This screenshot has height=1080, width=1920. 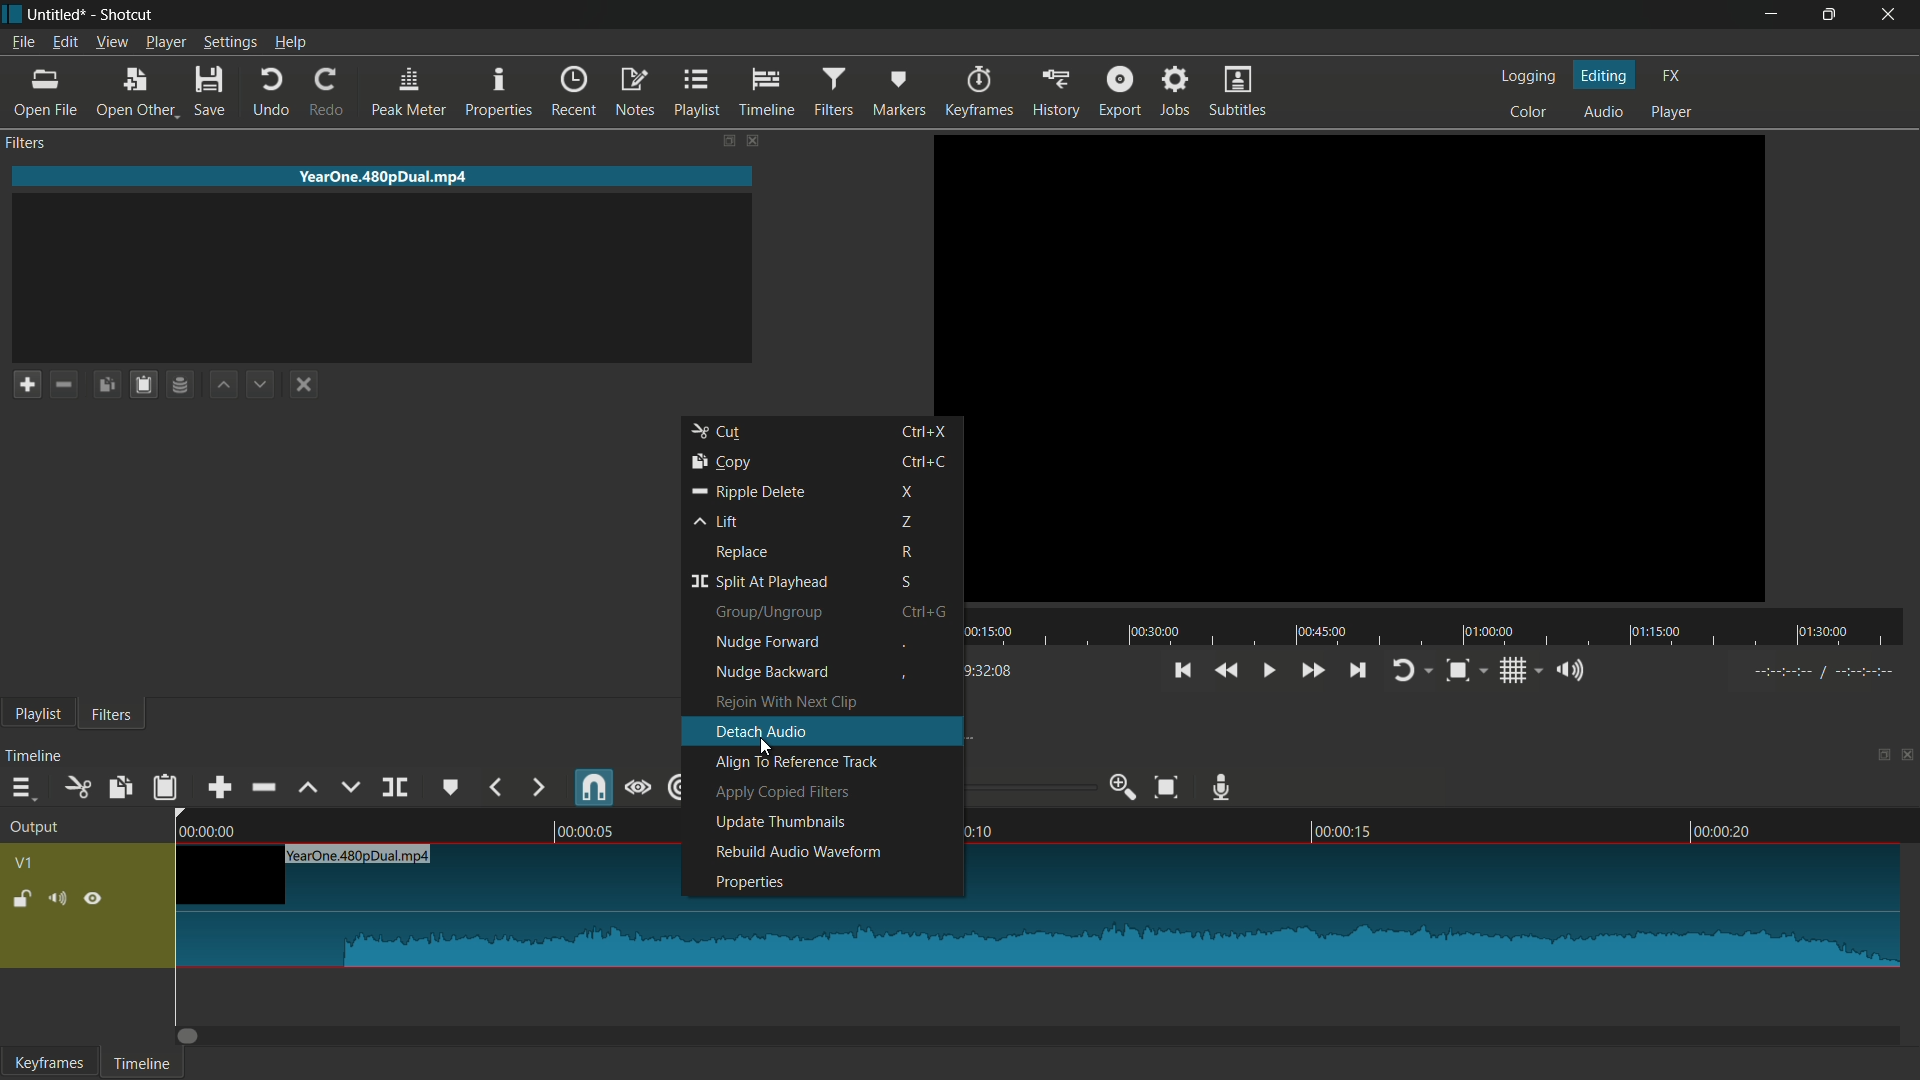 I want to click on skip to the next point, so click(x=1359, y=671).